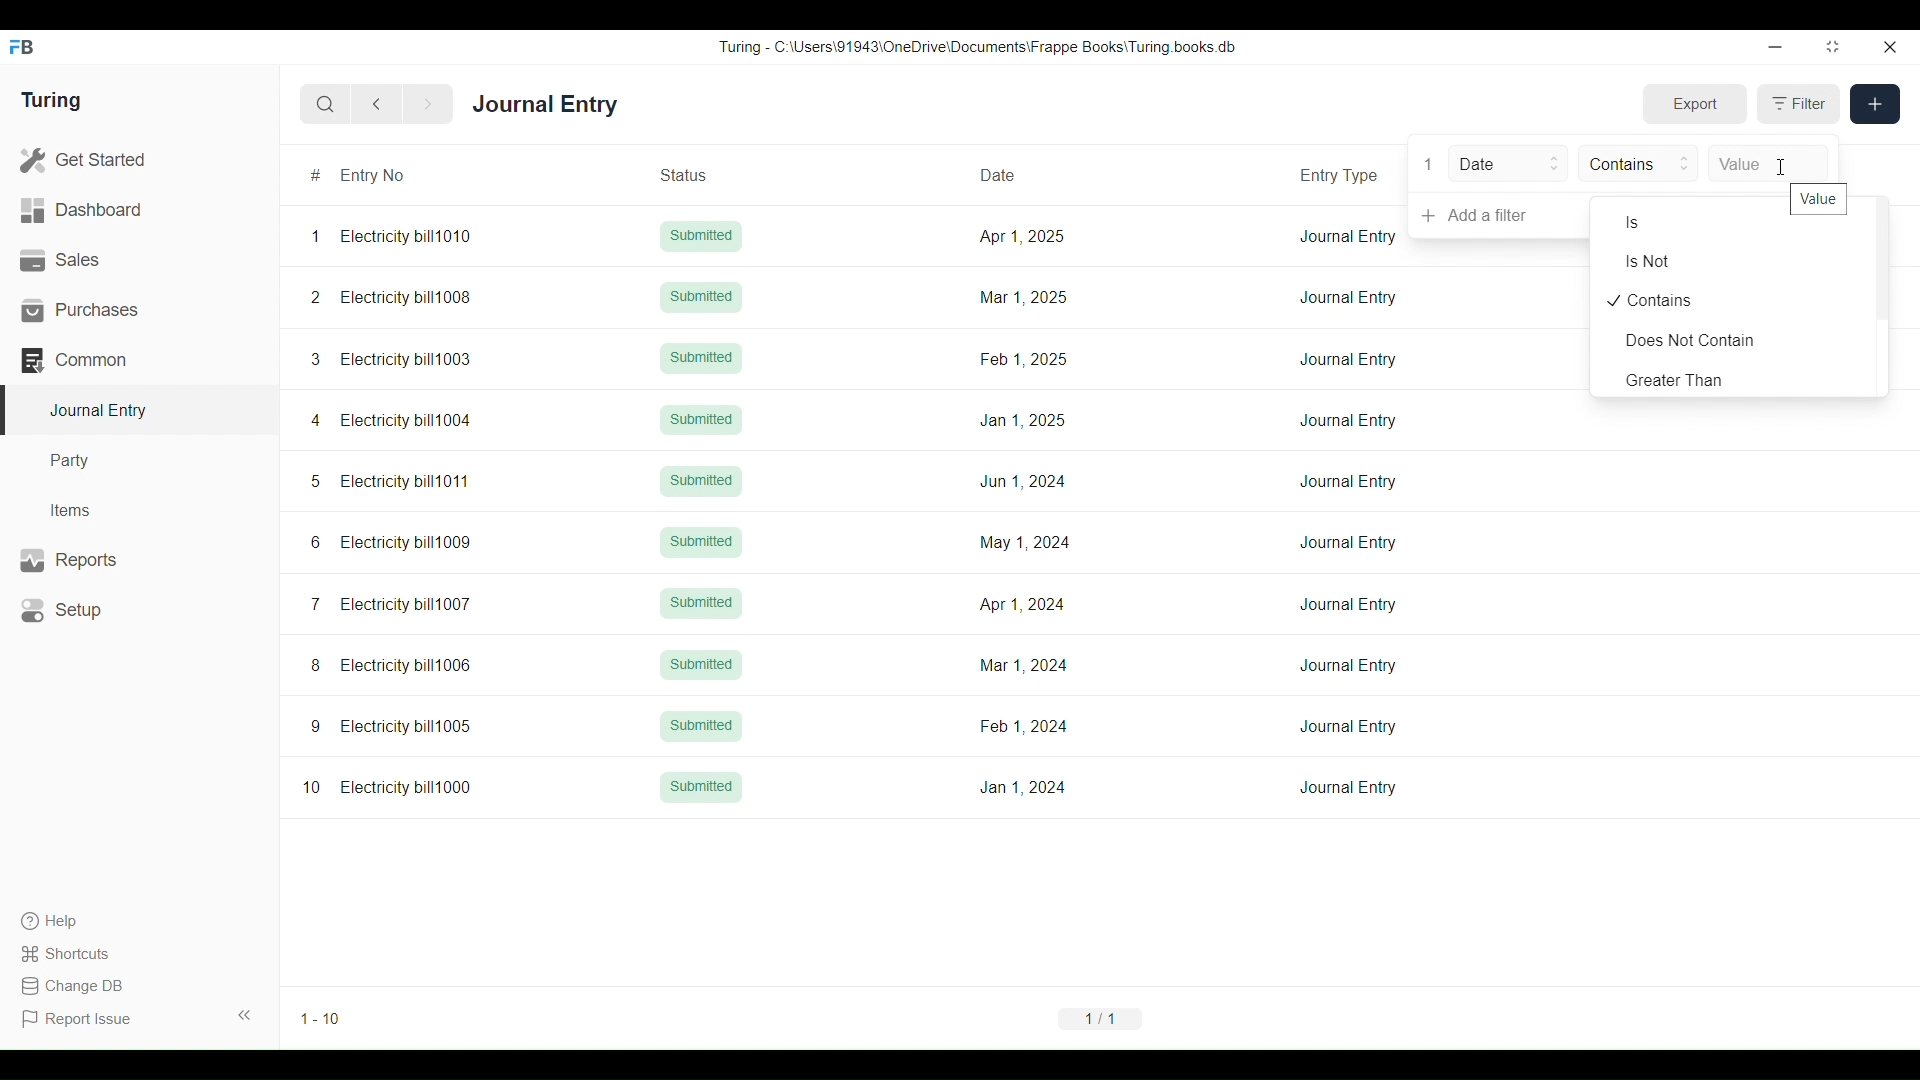  Describe the element at coordinates (700, 420) in the screenshot. I see `Submitted` at that location.